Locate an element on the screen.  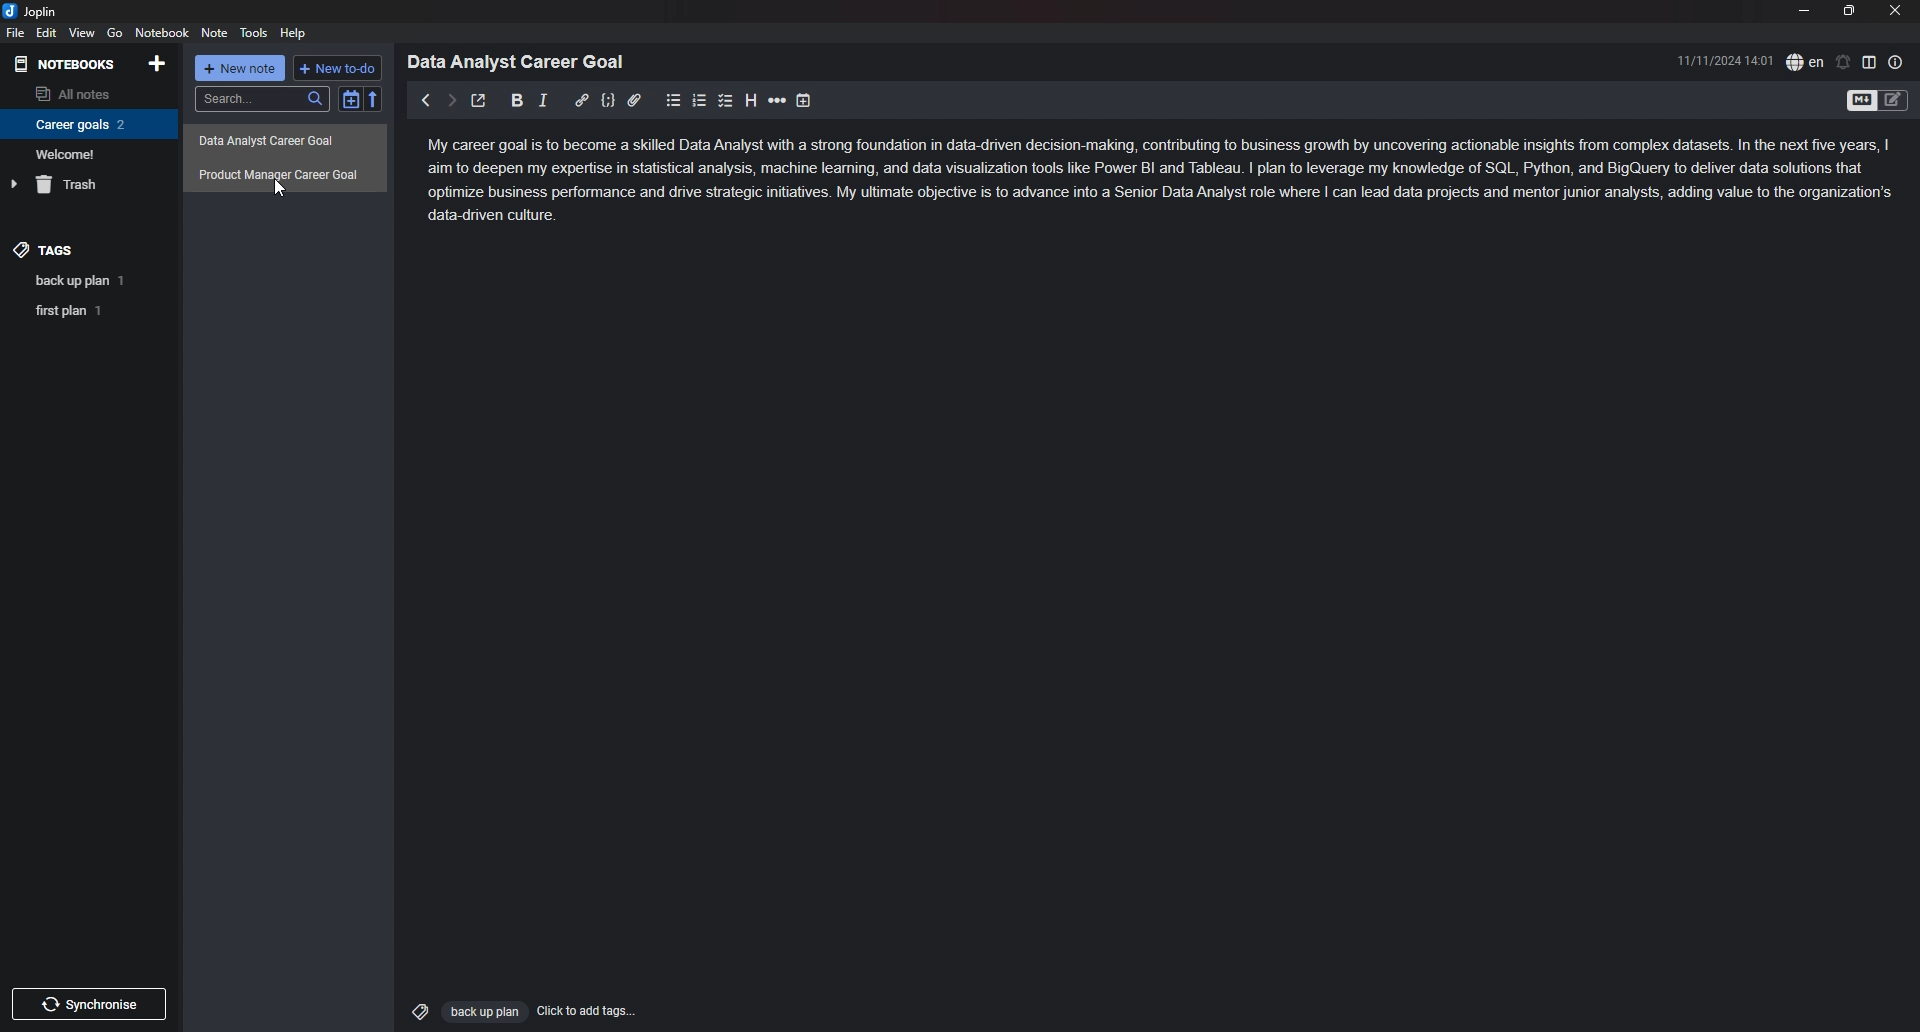
synchronise is located at coordinates (87, 1003).